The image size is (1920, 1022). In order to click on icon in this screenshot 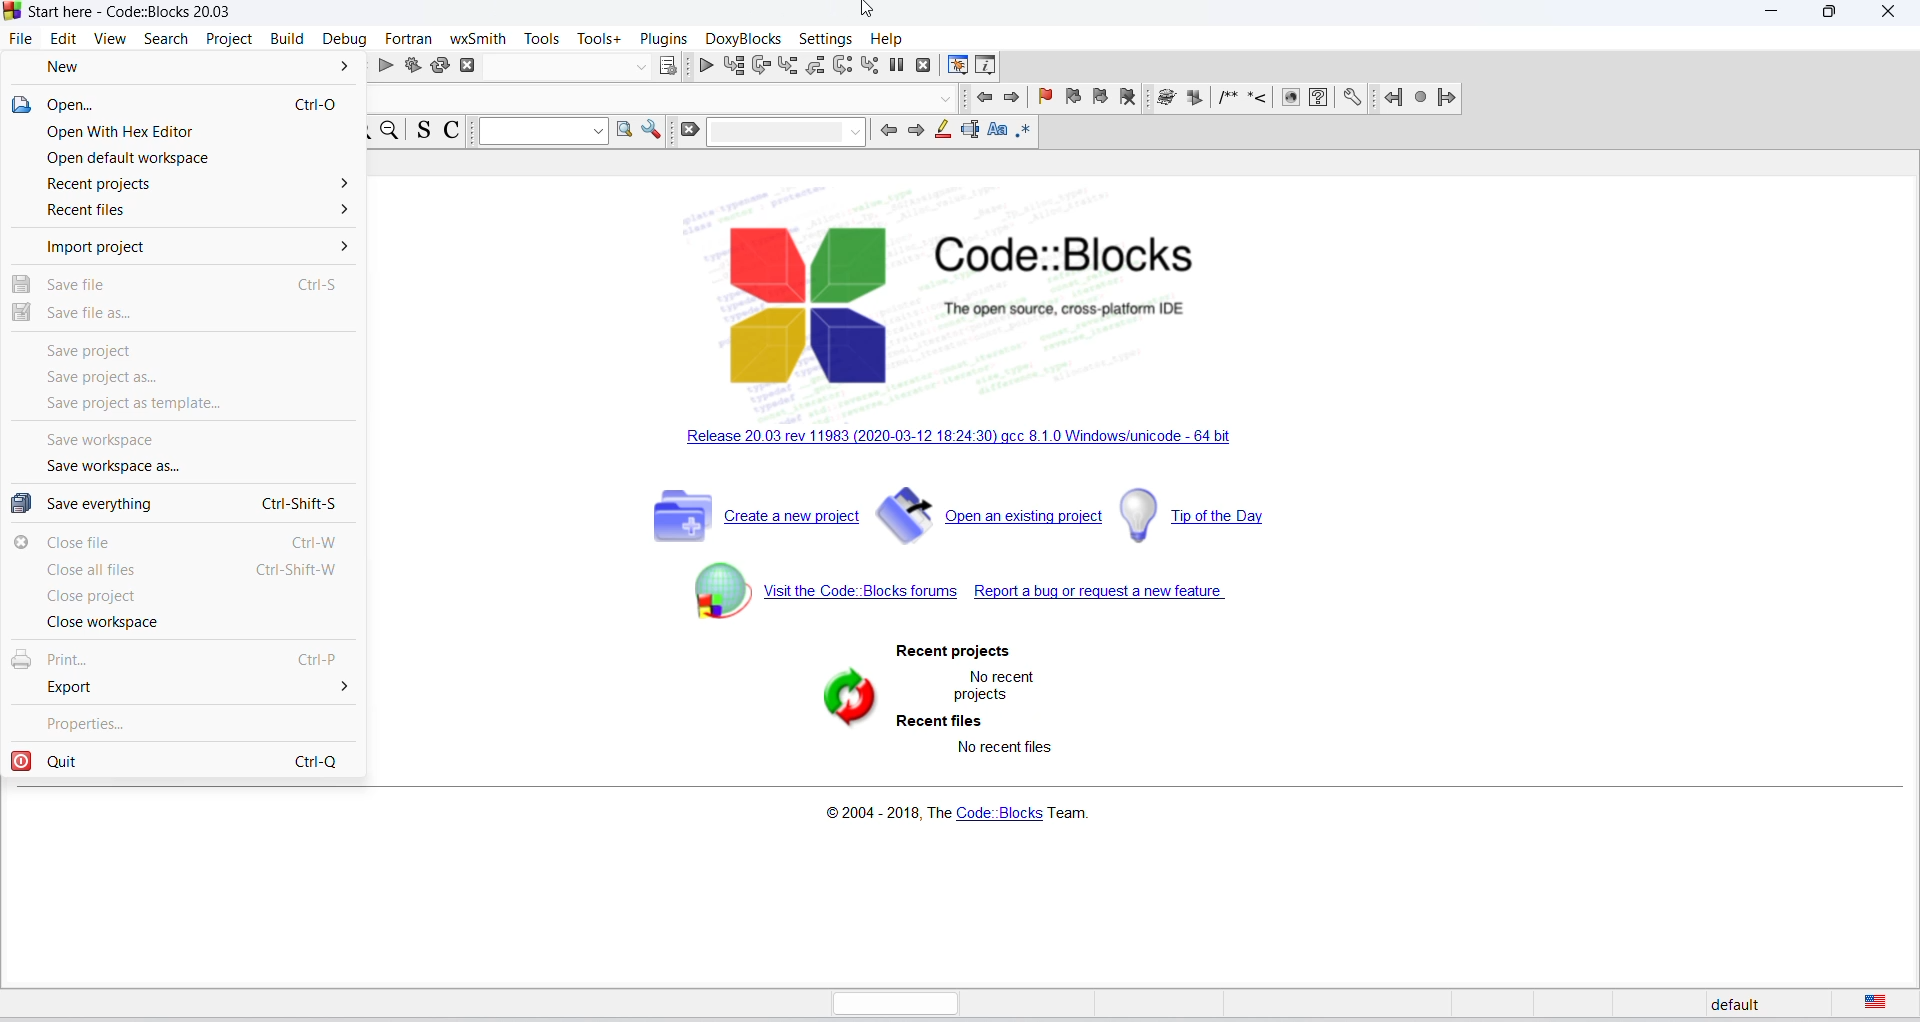, I will do `click(1197, 98)`.